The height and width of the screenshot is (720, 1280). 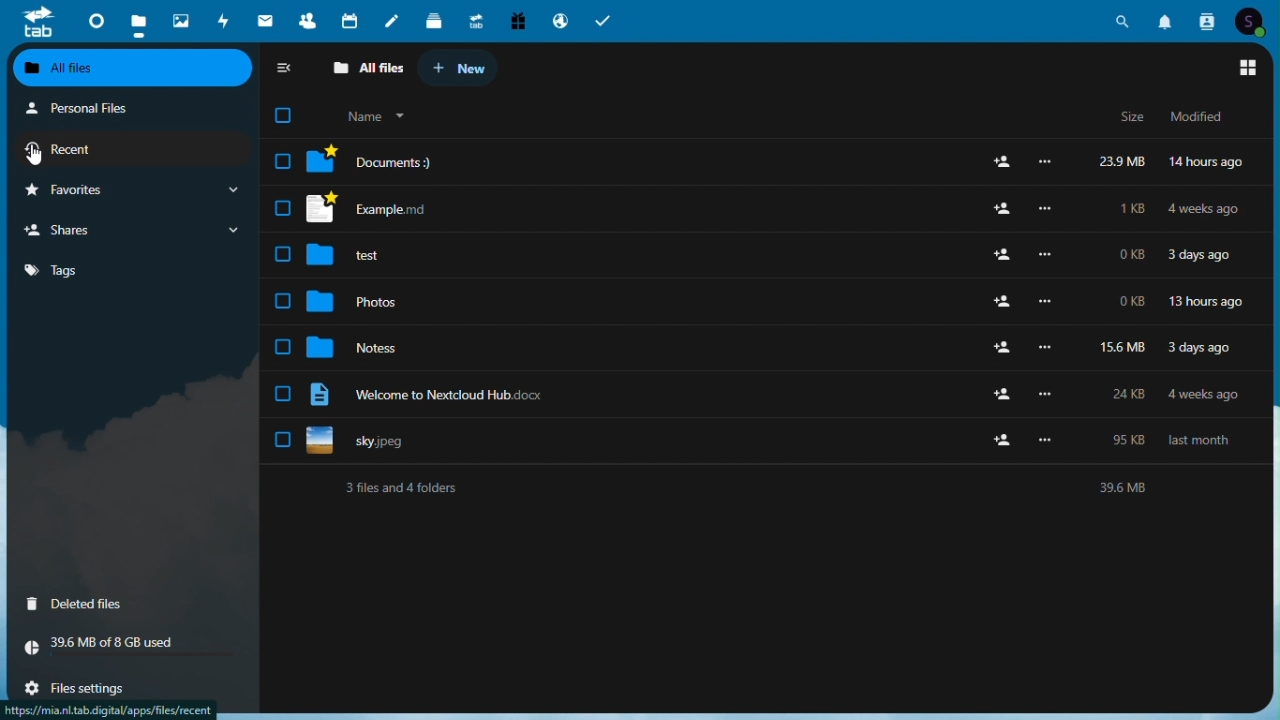 What do you see at coordinates (285, 70) in the screenshot?
I see `collapse sidebar` at bounding box center [285, 70].